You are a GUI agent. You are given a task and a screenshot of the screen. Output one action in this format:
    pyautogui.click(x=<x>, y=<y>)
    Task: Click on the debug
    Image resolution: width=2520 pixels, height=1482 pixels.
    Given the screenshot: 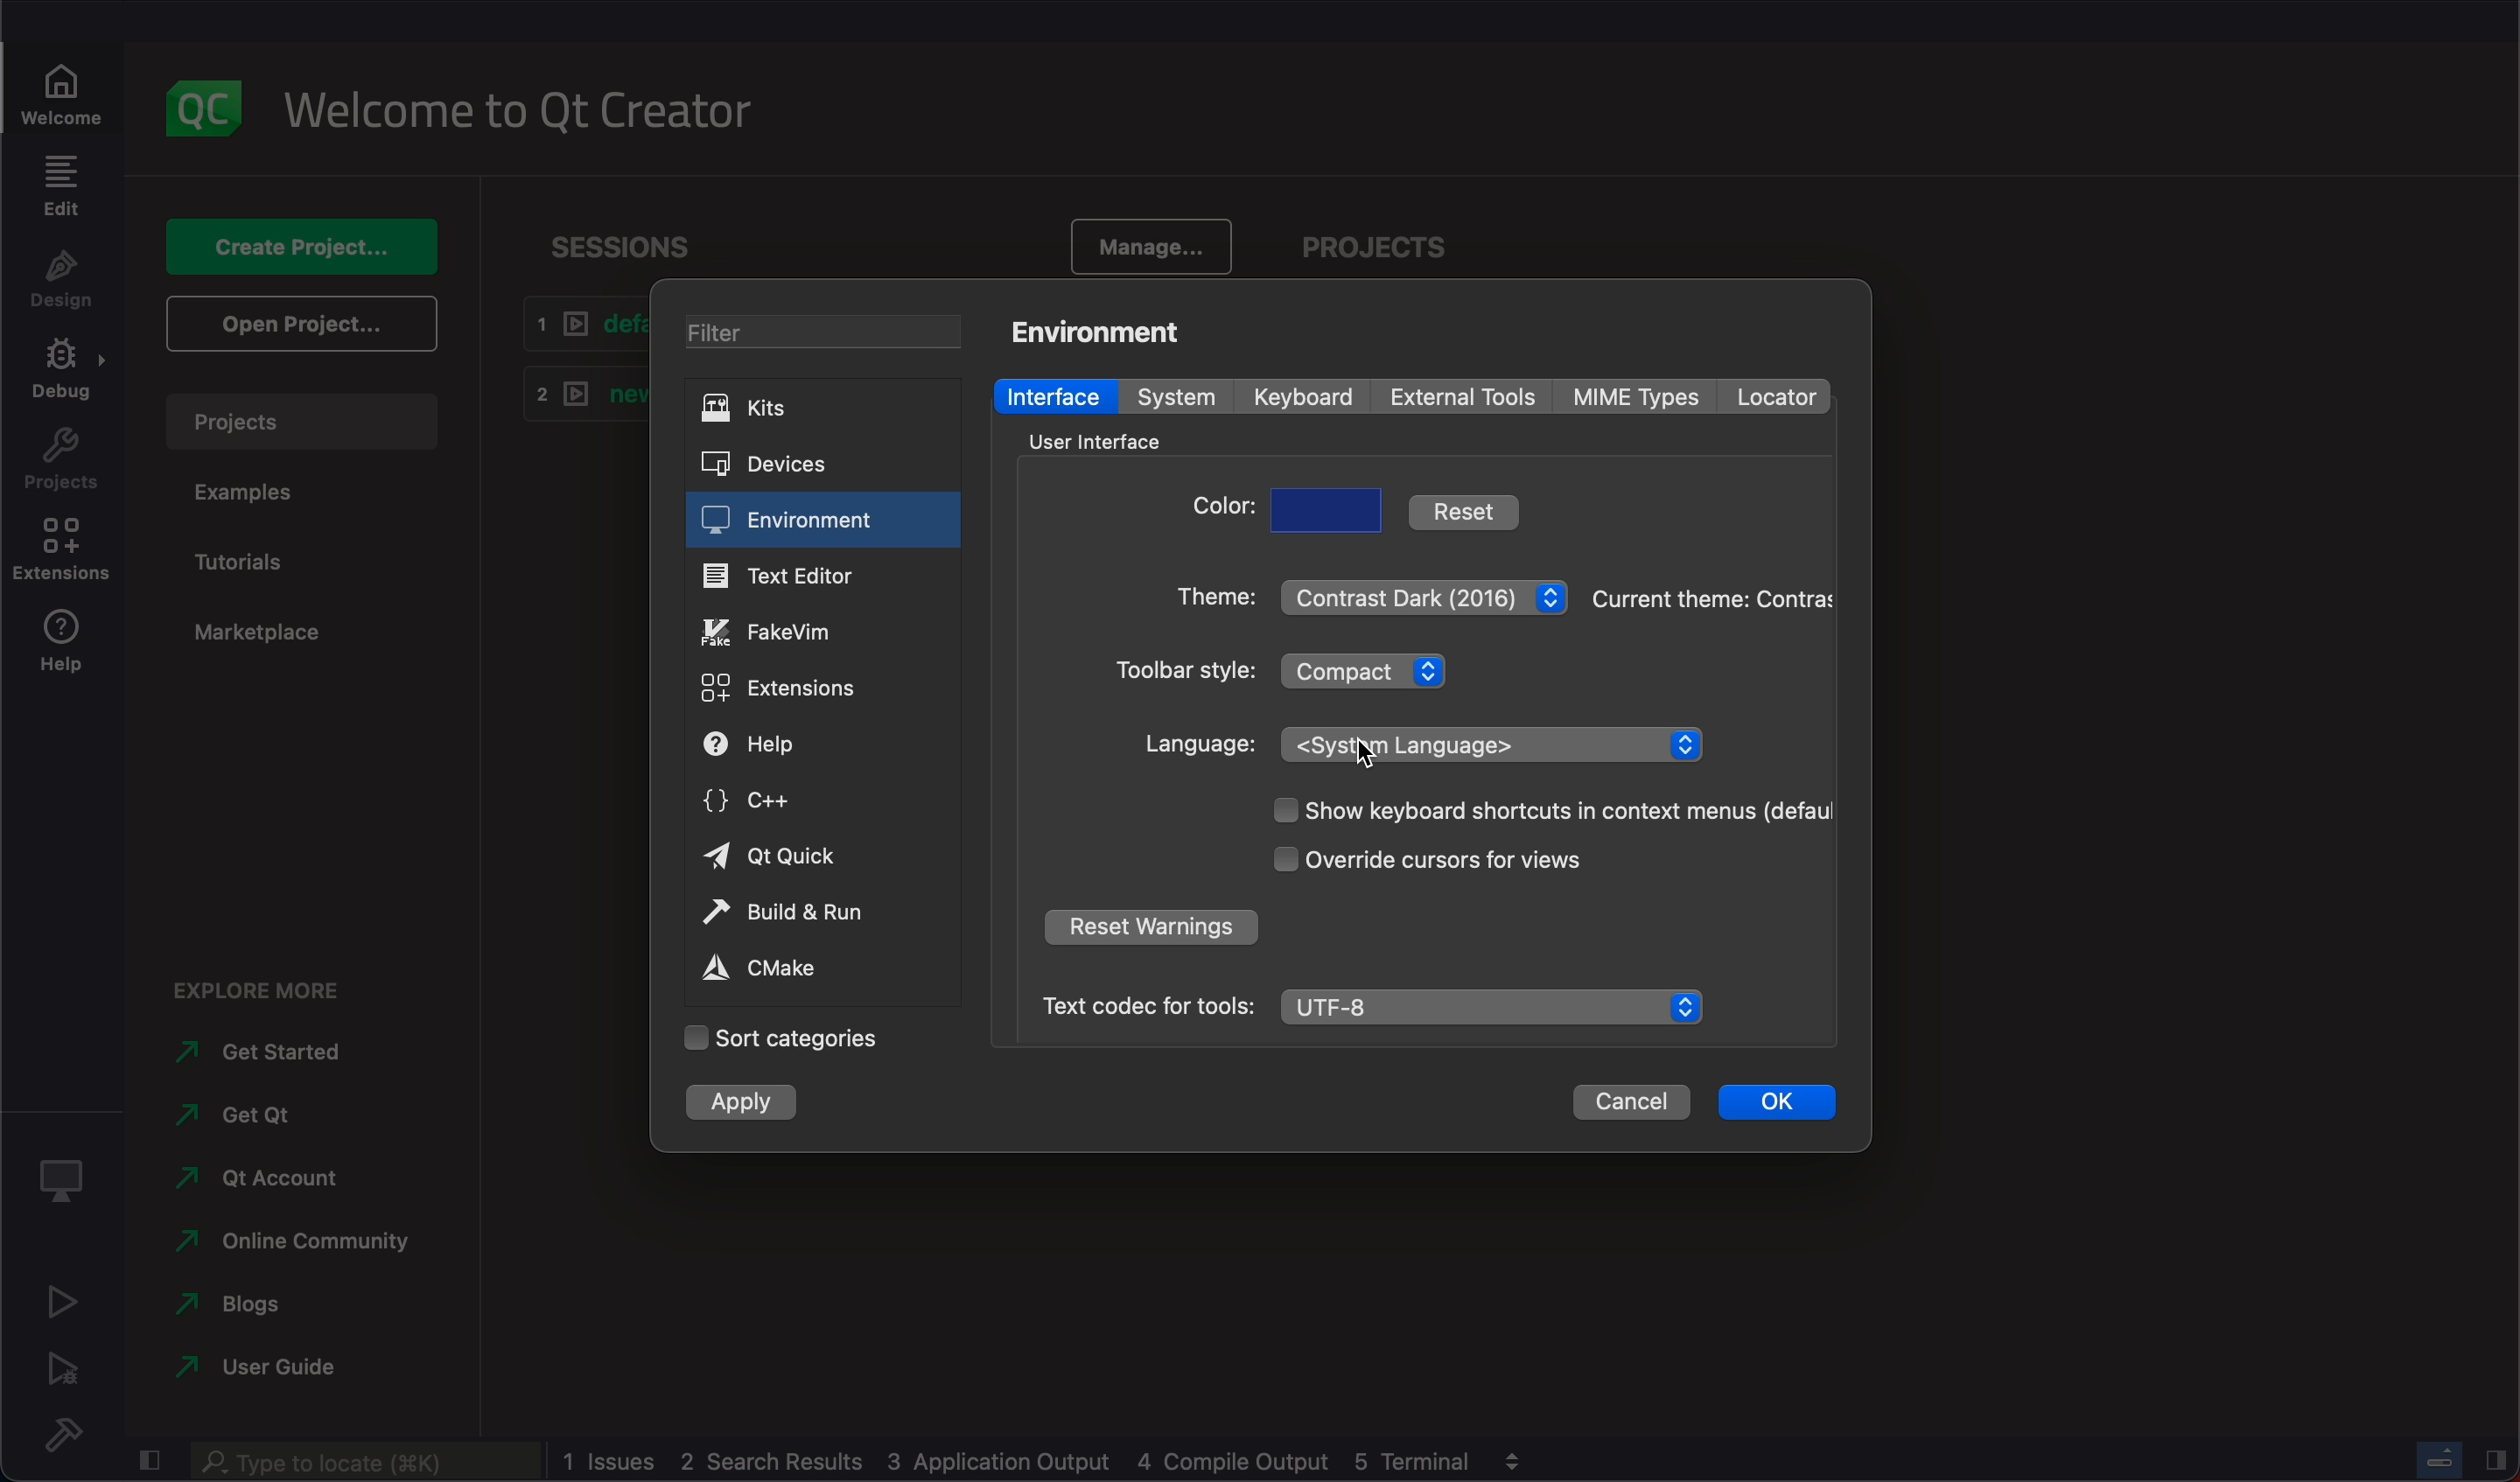 What is the action you would take?
    pyautogui.click(x=63, y=373)
    